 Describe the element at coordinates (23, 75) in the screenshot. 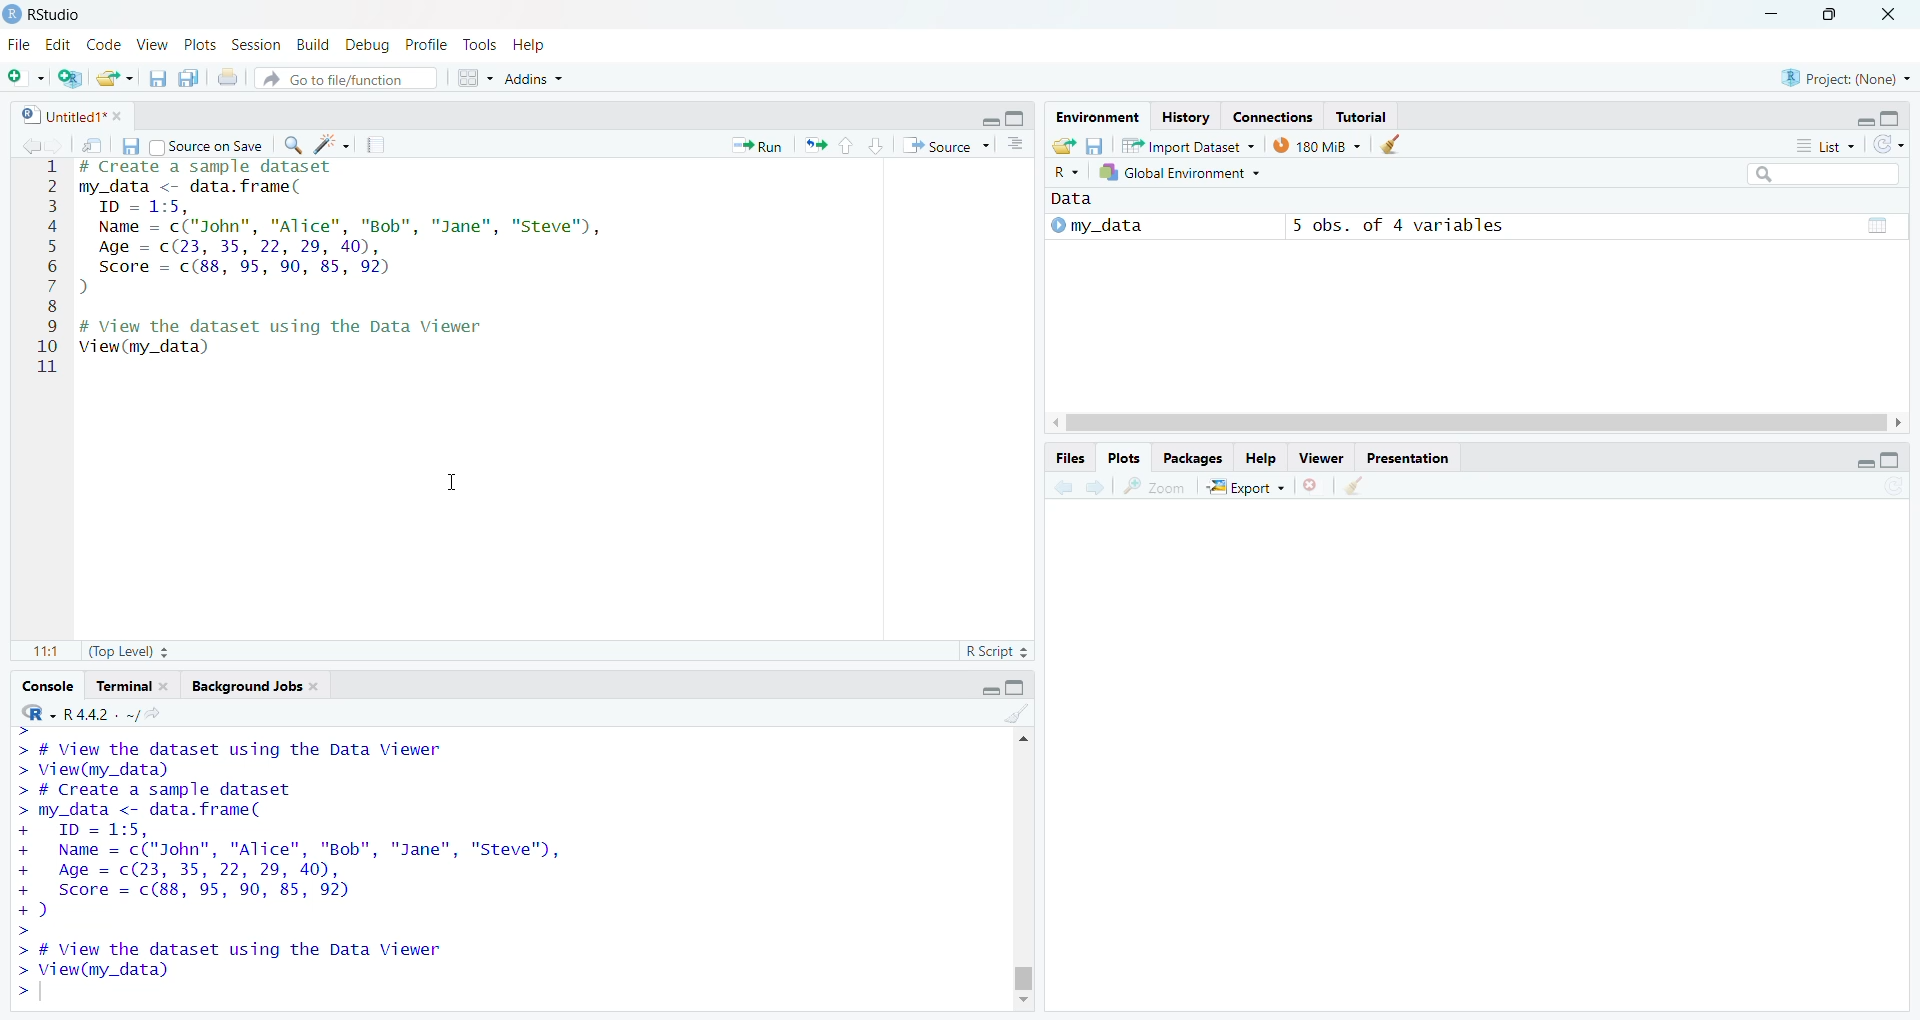

I see `New file` at that location.